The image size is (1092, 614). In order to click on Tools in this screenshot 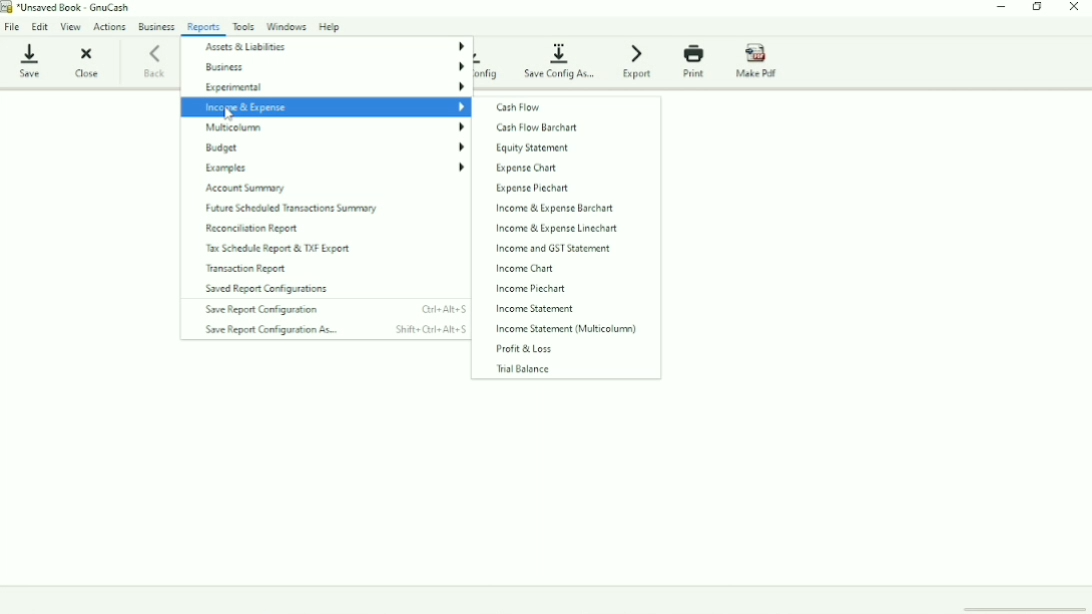, I will do `click(245, 25)`.